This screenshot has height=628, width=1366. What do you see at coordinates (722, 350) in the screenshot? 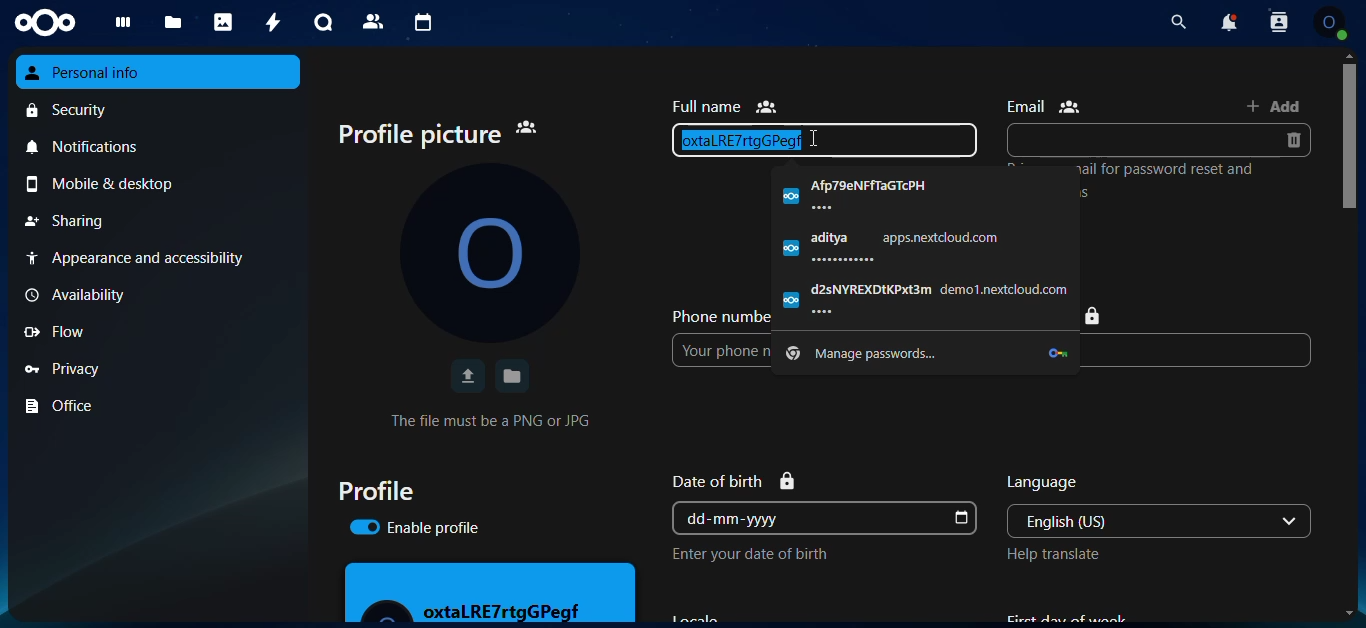
I see `Your phone number` at bounding box center [722, 350].